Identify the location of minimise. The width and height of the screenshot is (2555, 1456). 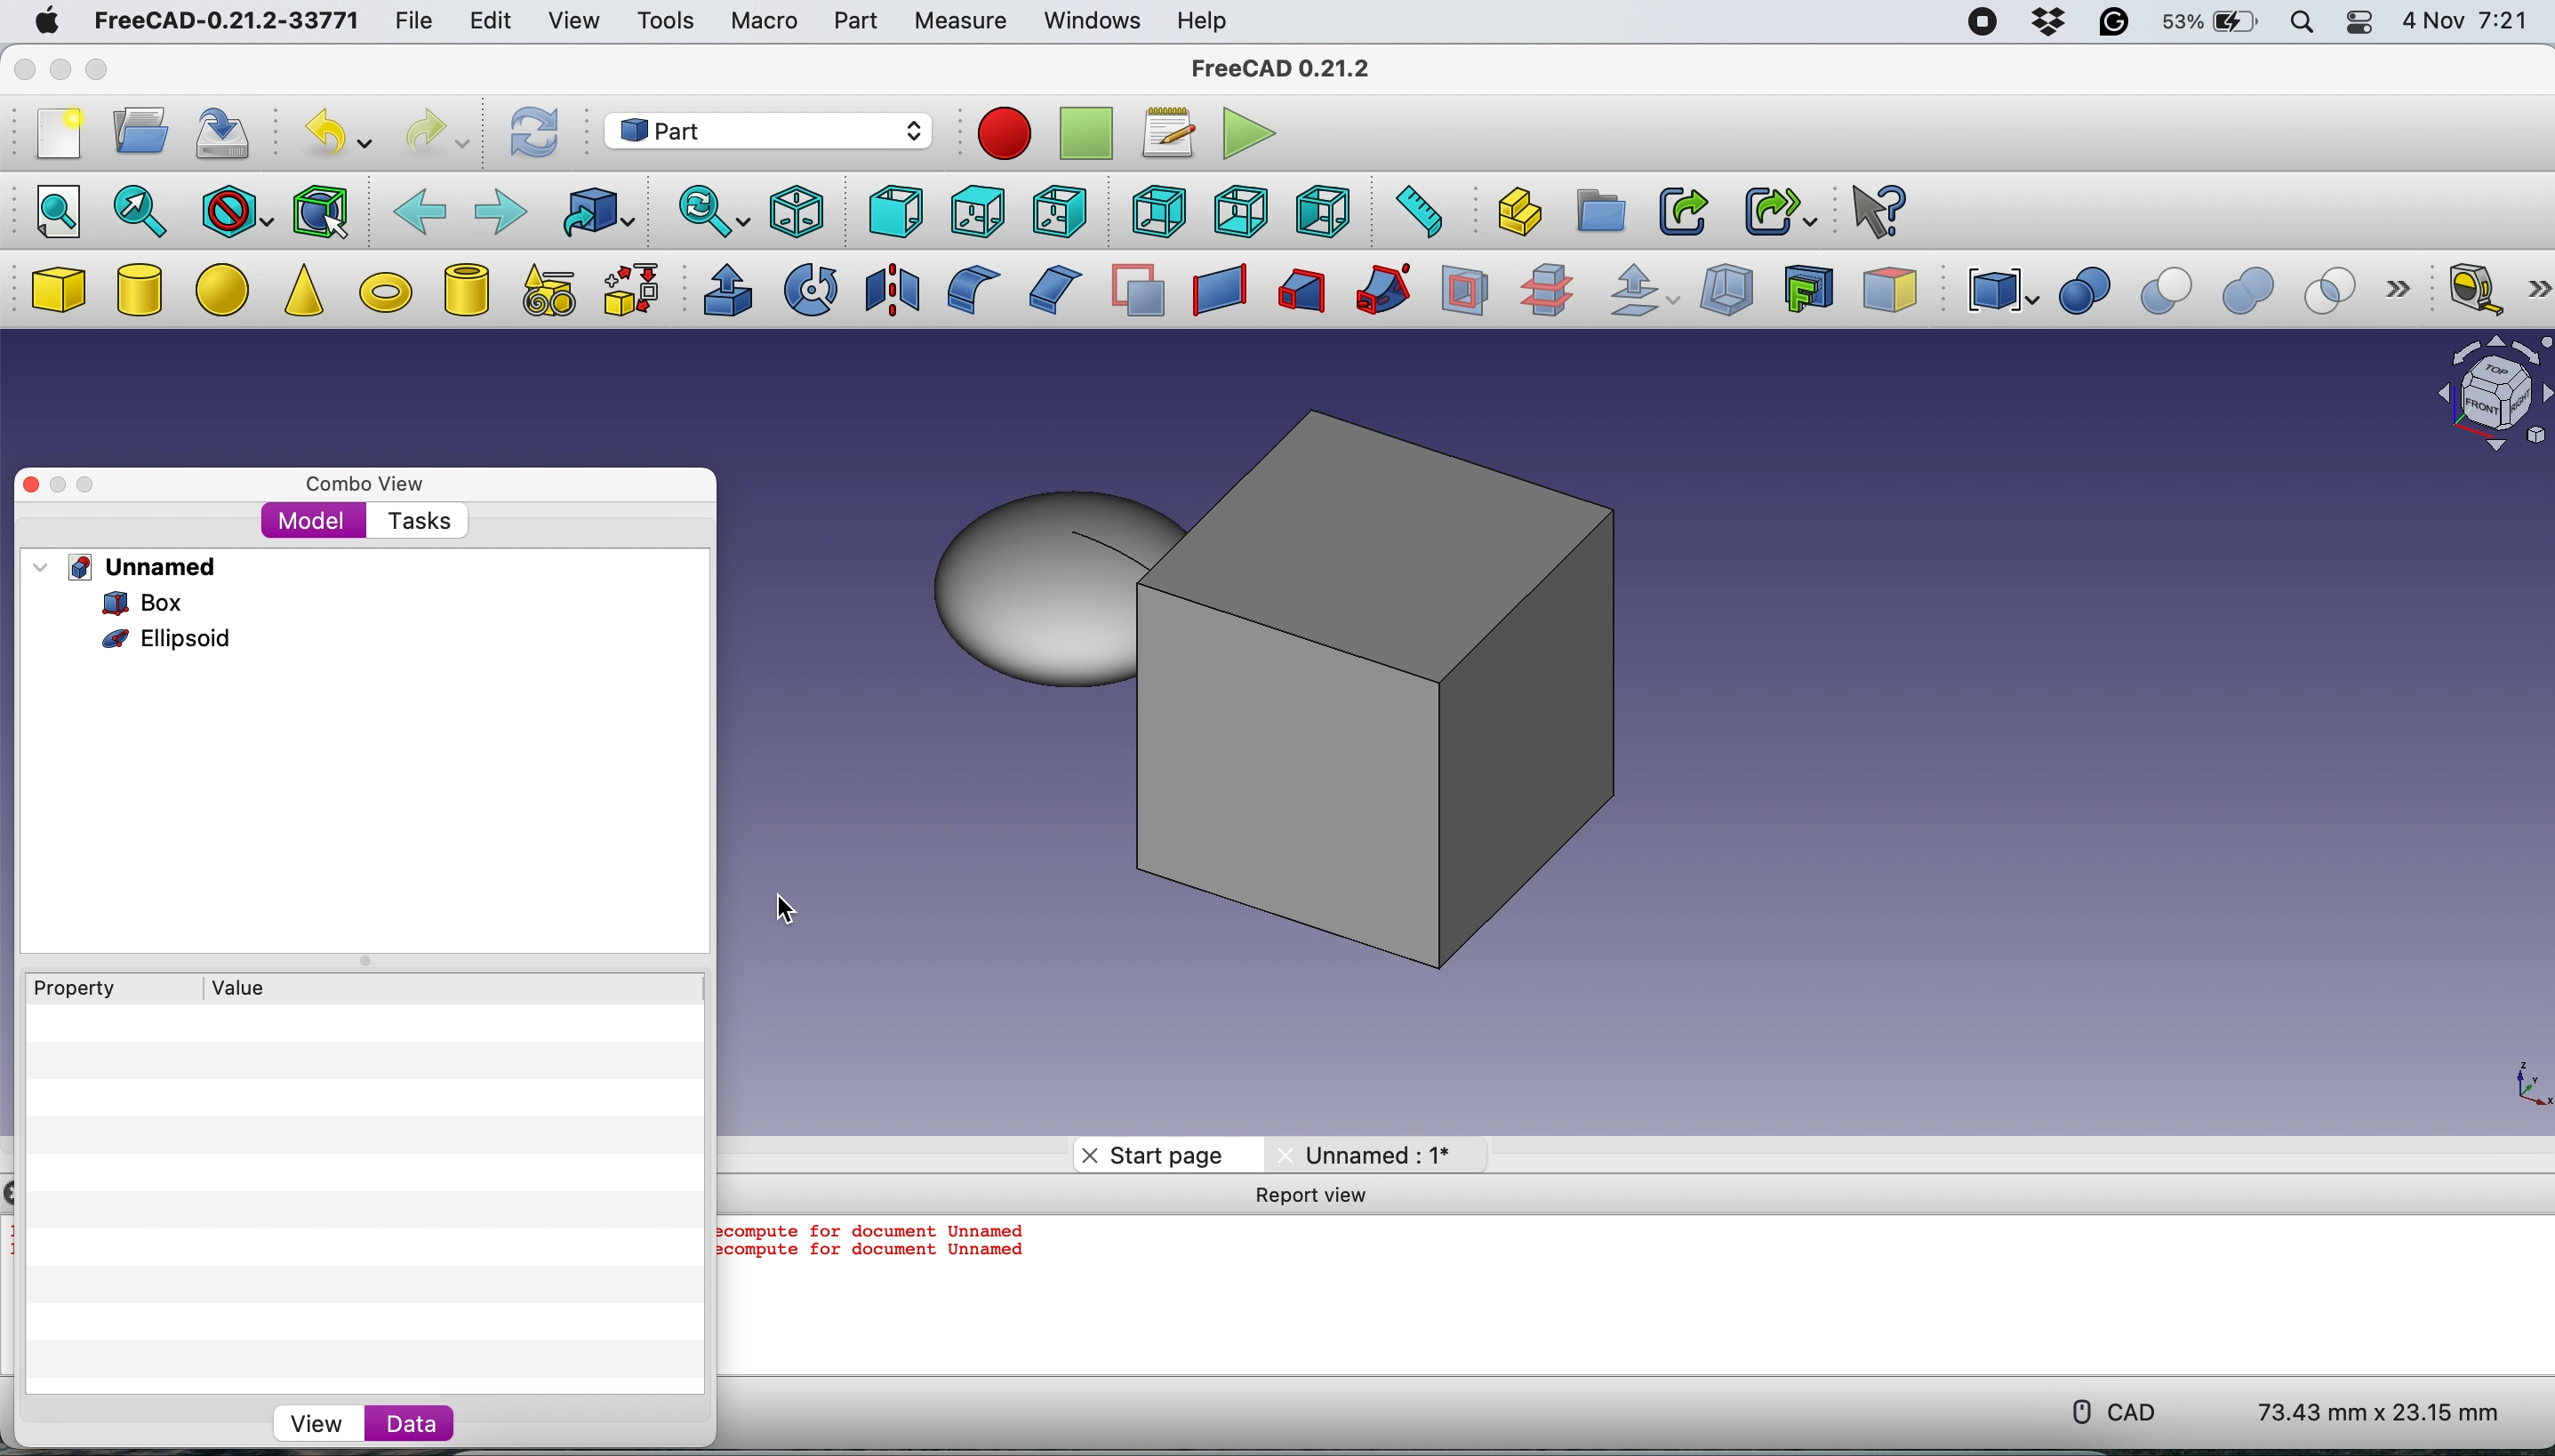
(61, 485).